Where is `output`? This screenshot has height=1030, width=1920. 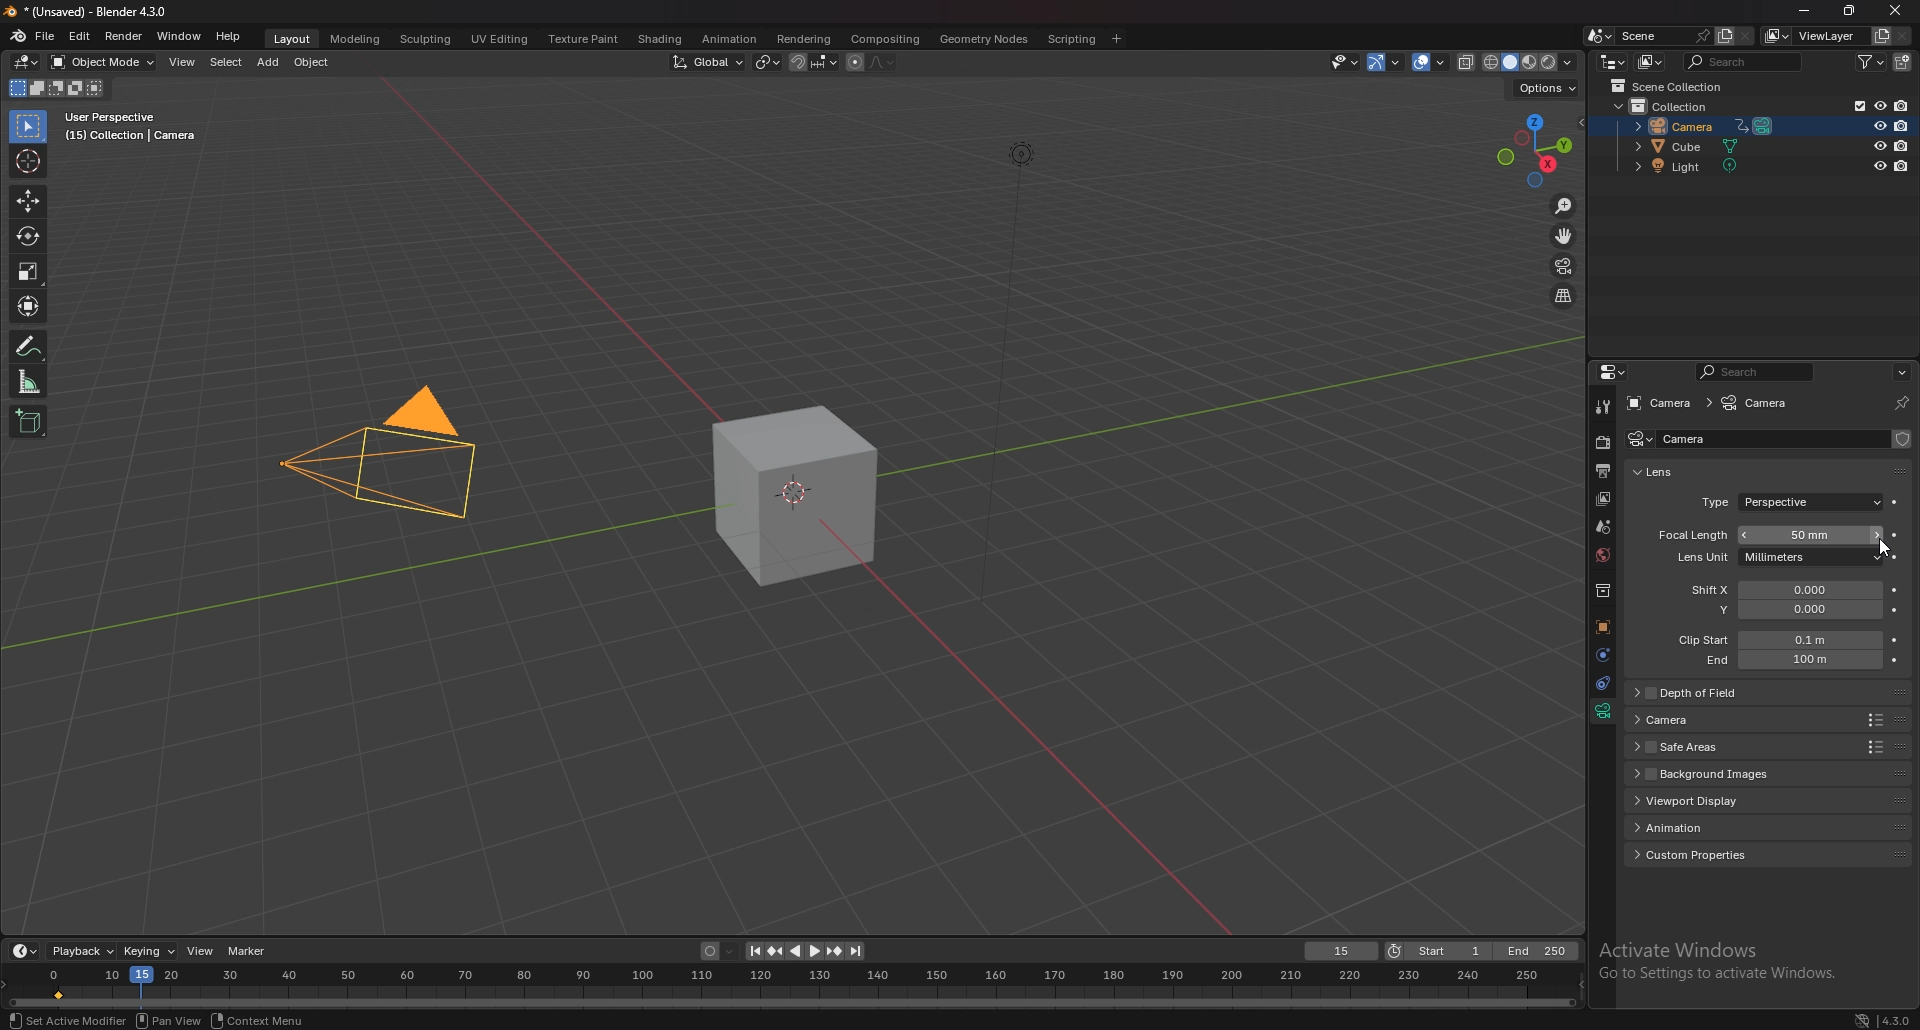
output is located at coordinates (1604, 470).